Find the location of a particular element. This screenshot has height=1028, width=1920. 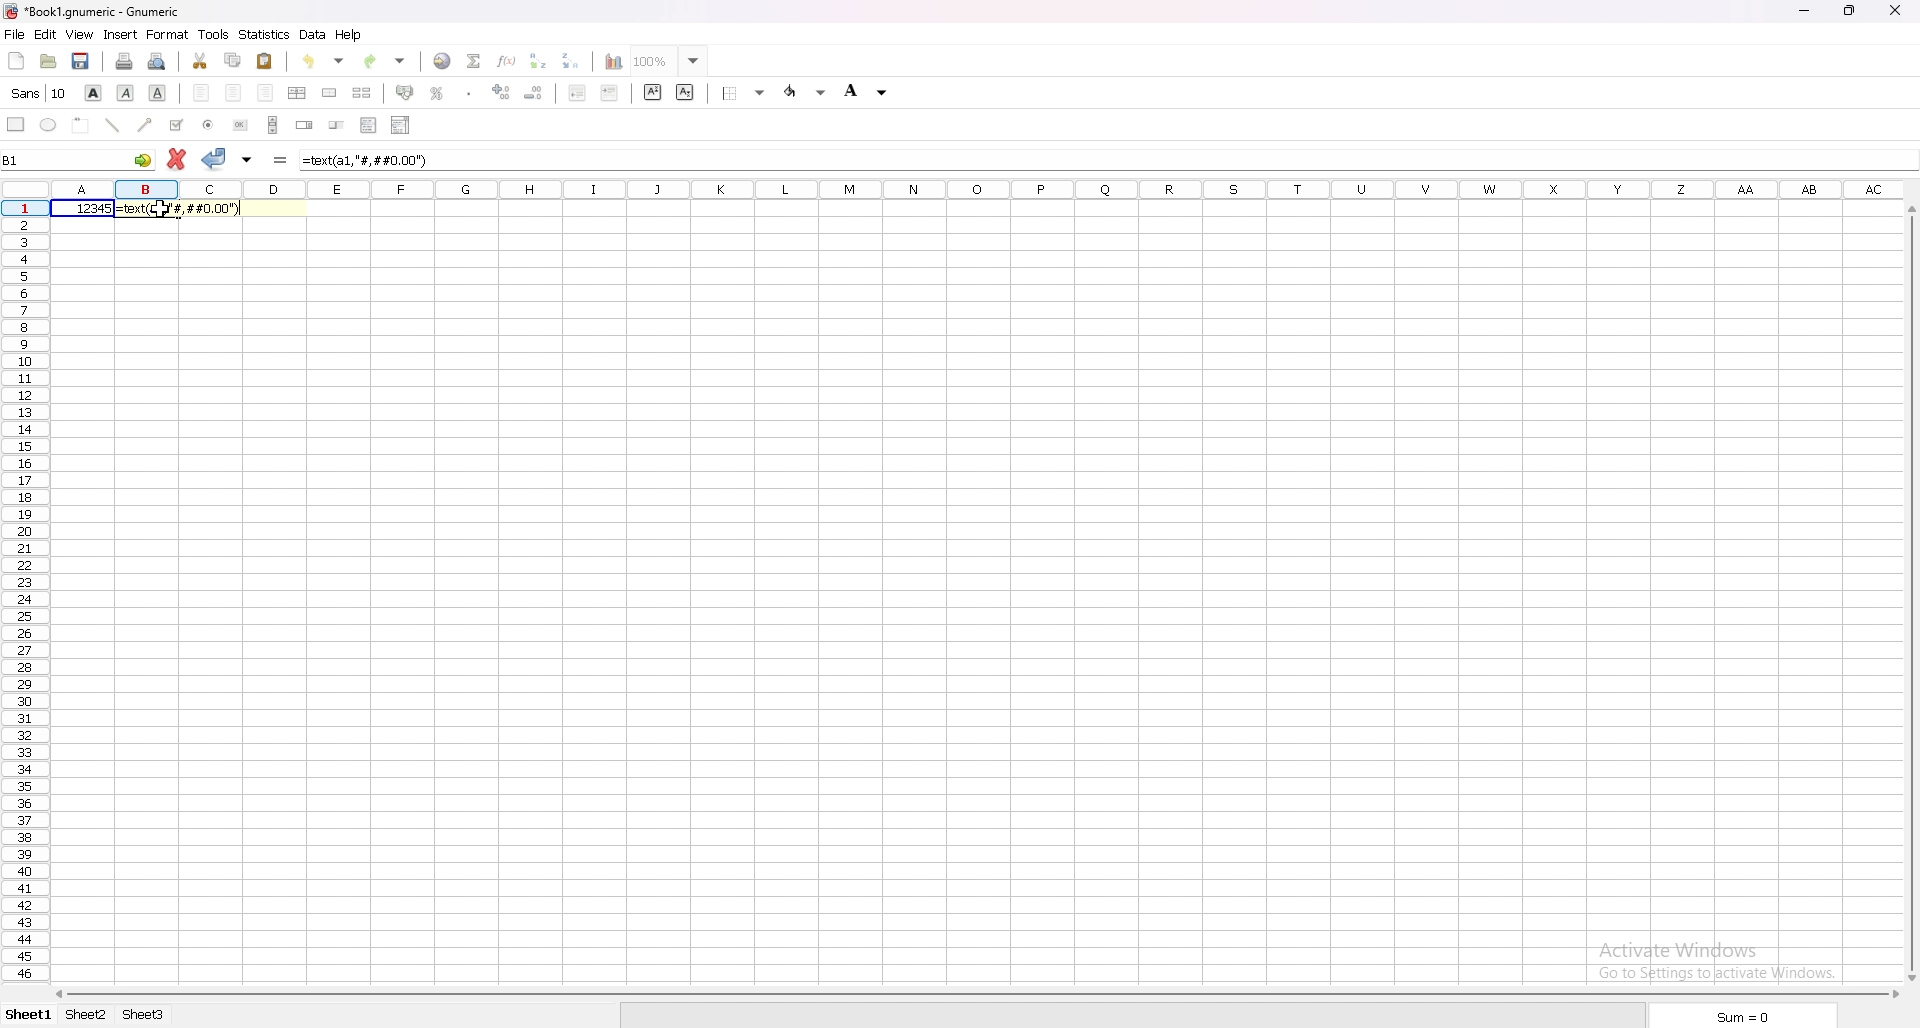

radio button is located at coordinates (208, 125).